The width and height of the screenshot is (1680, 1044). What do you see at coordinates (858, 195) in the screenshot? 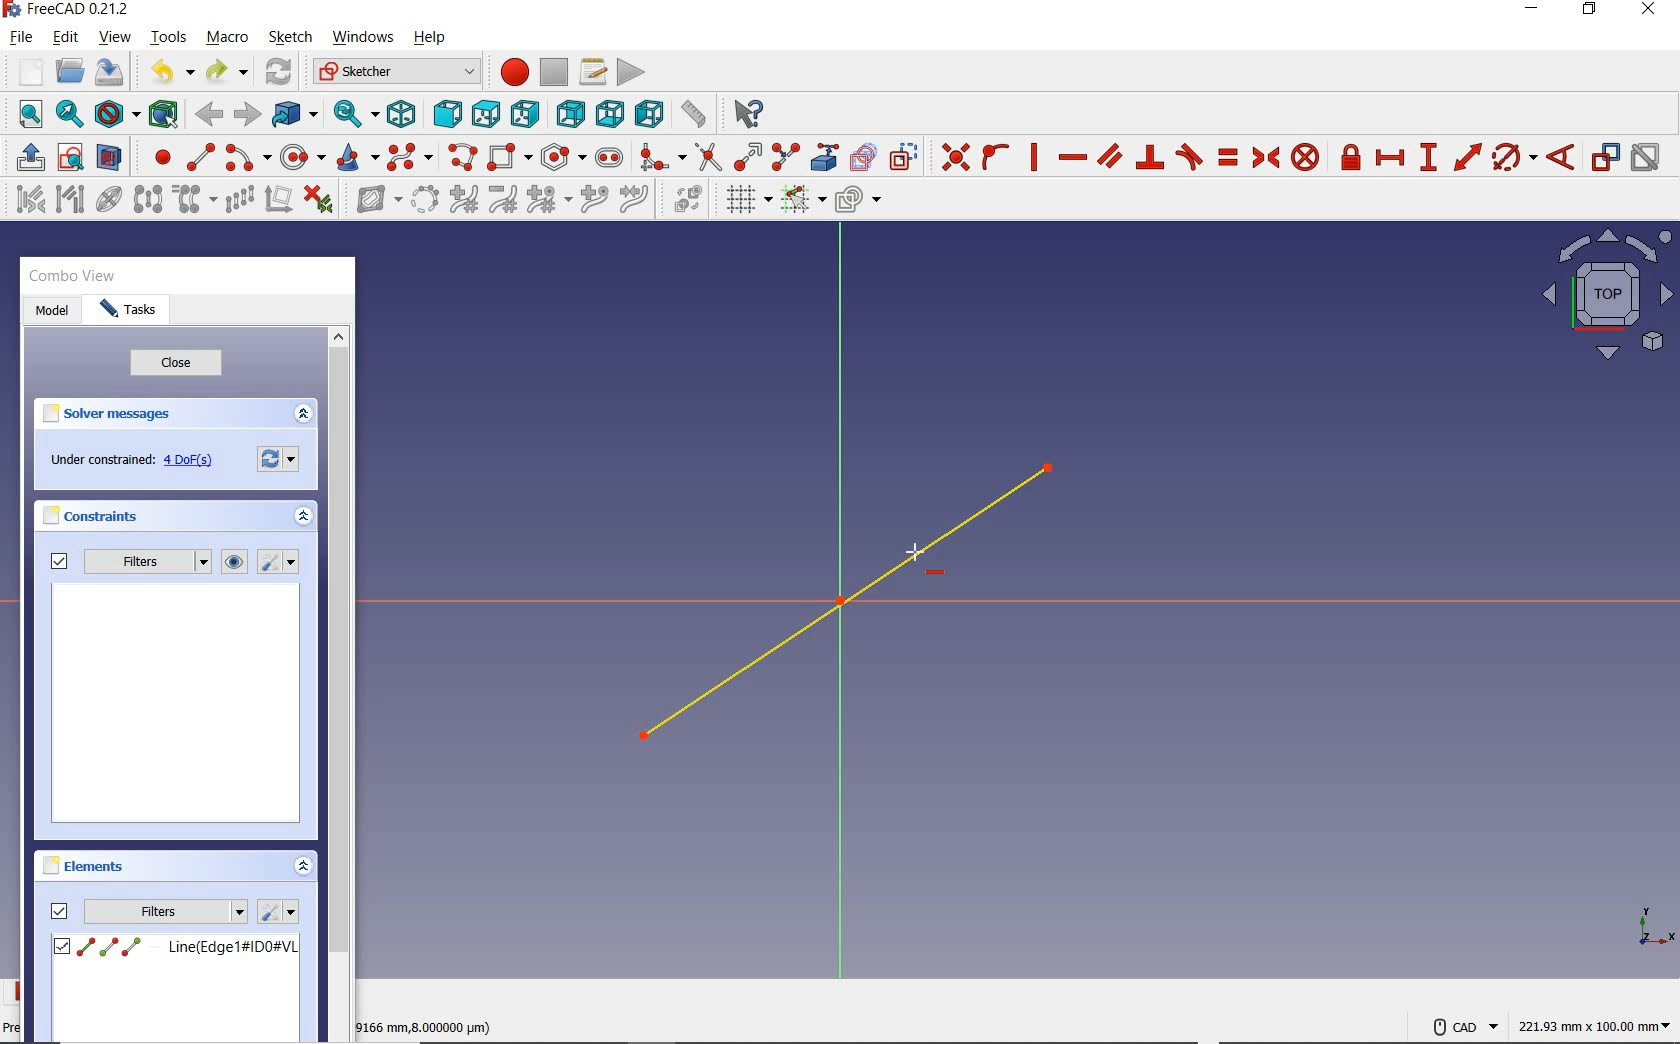
I see `CONFIGURE RENDERING ORDER` at bounding box center [858, 195].